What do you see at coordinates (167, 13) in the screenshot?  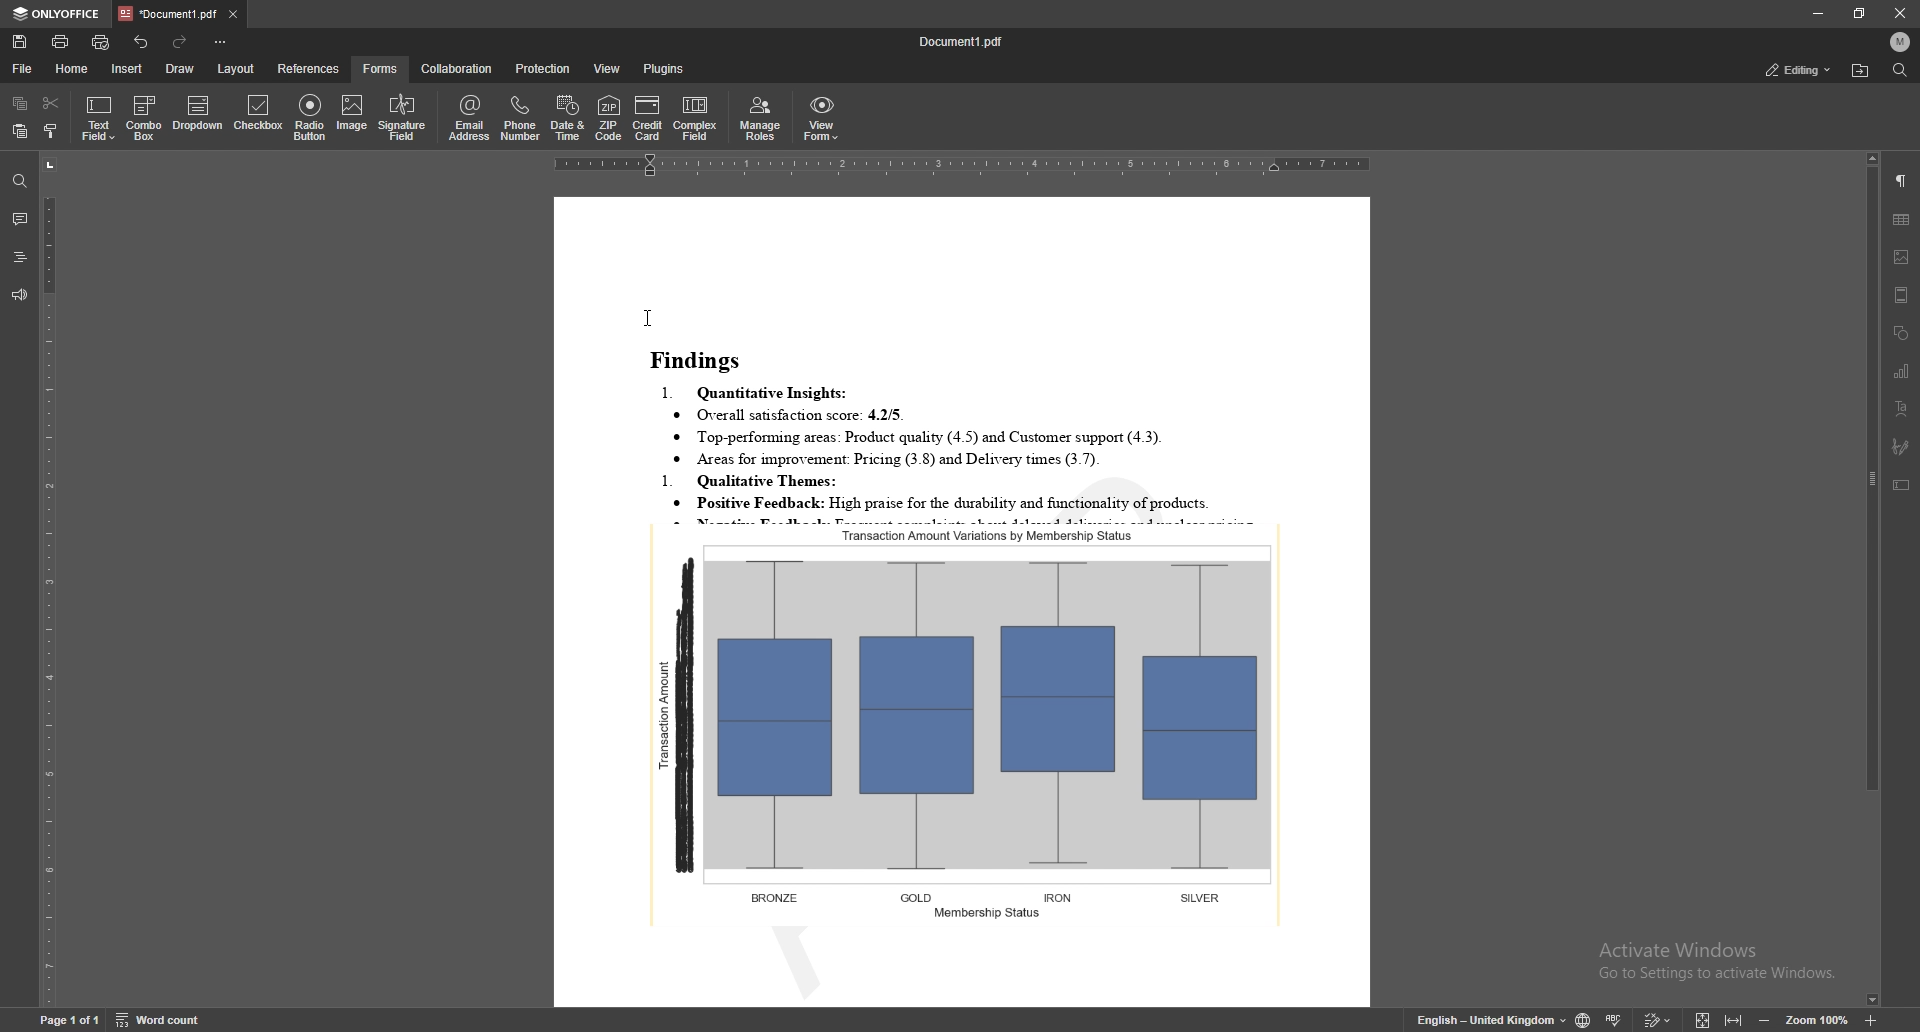 I see `tab` at bounding box center [167, 13].